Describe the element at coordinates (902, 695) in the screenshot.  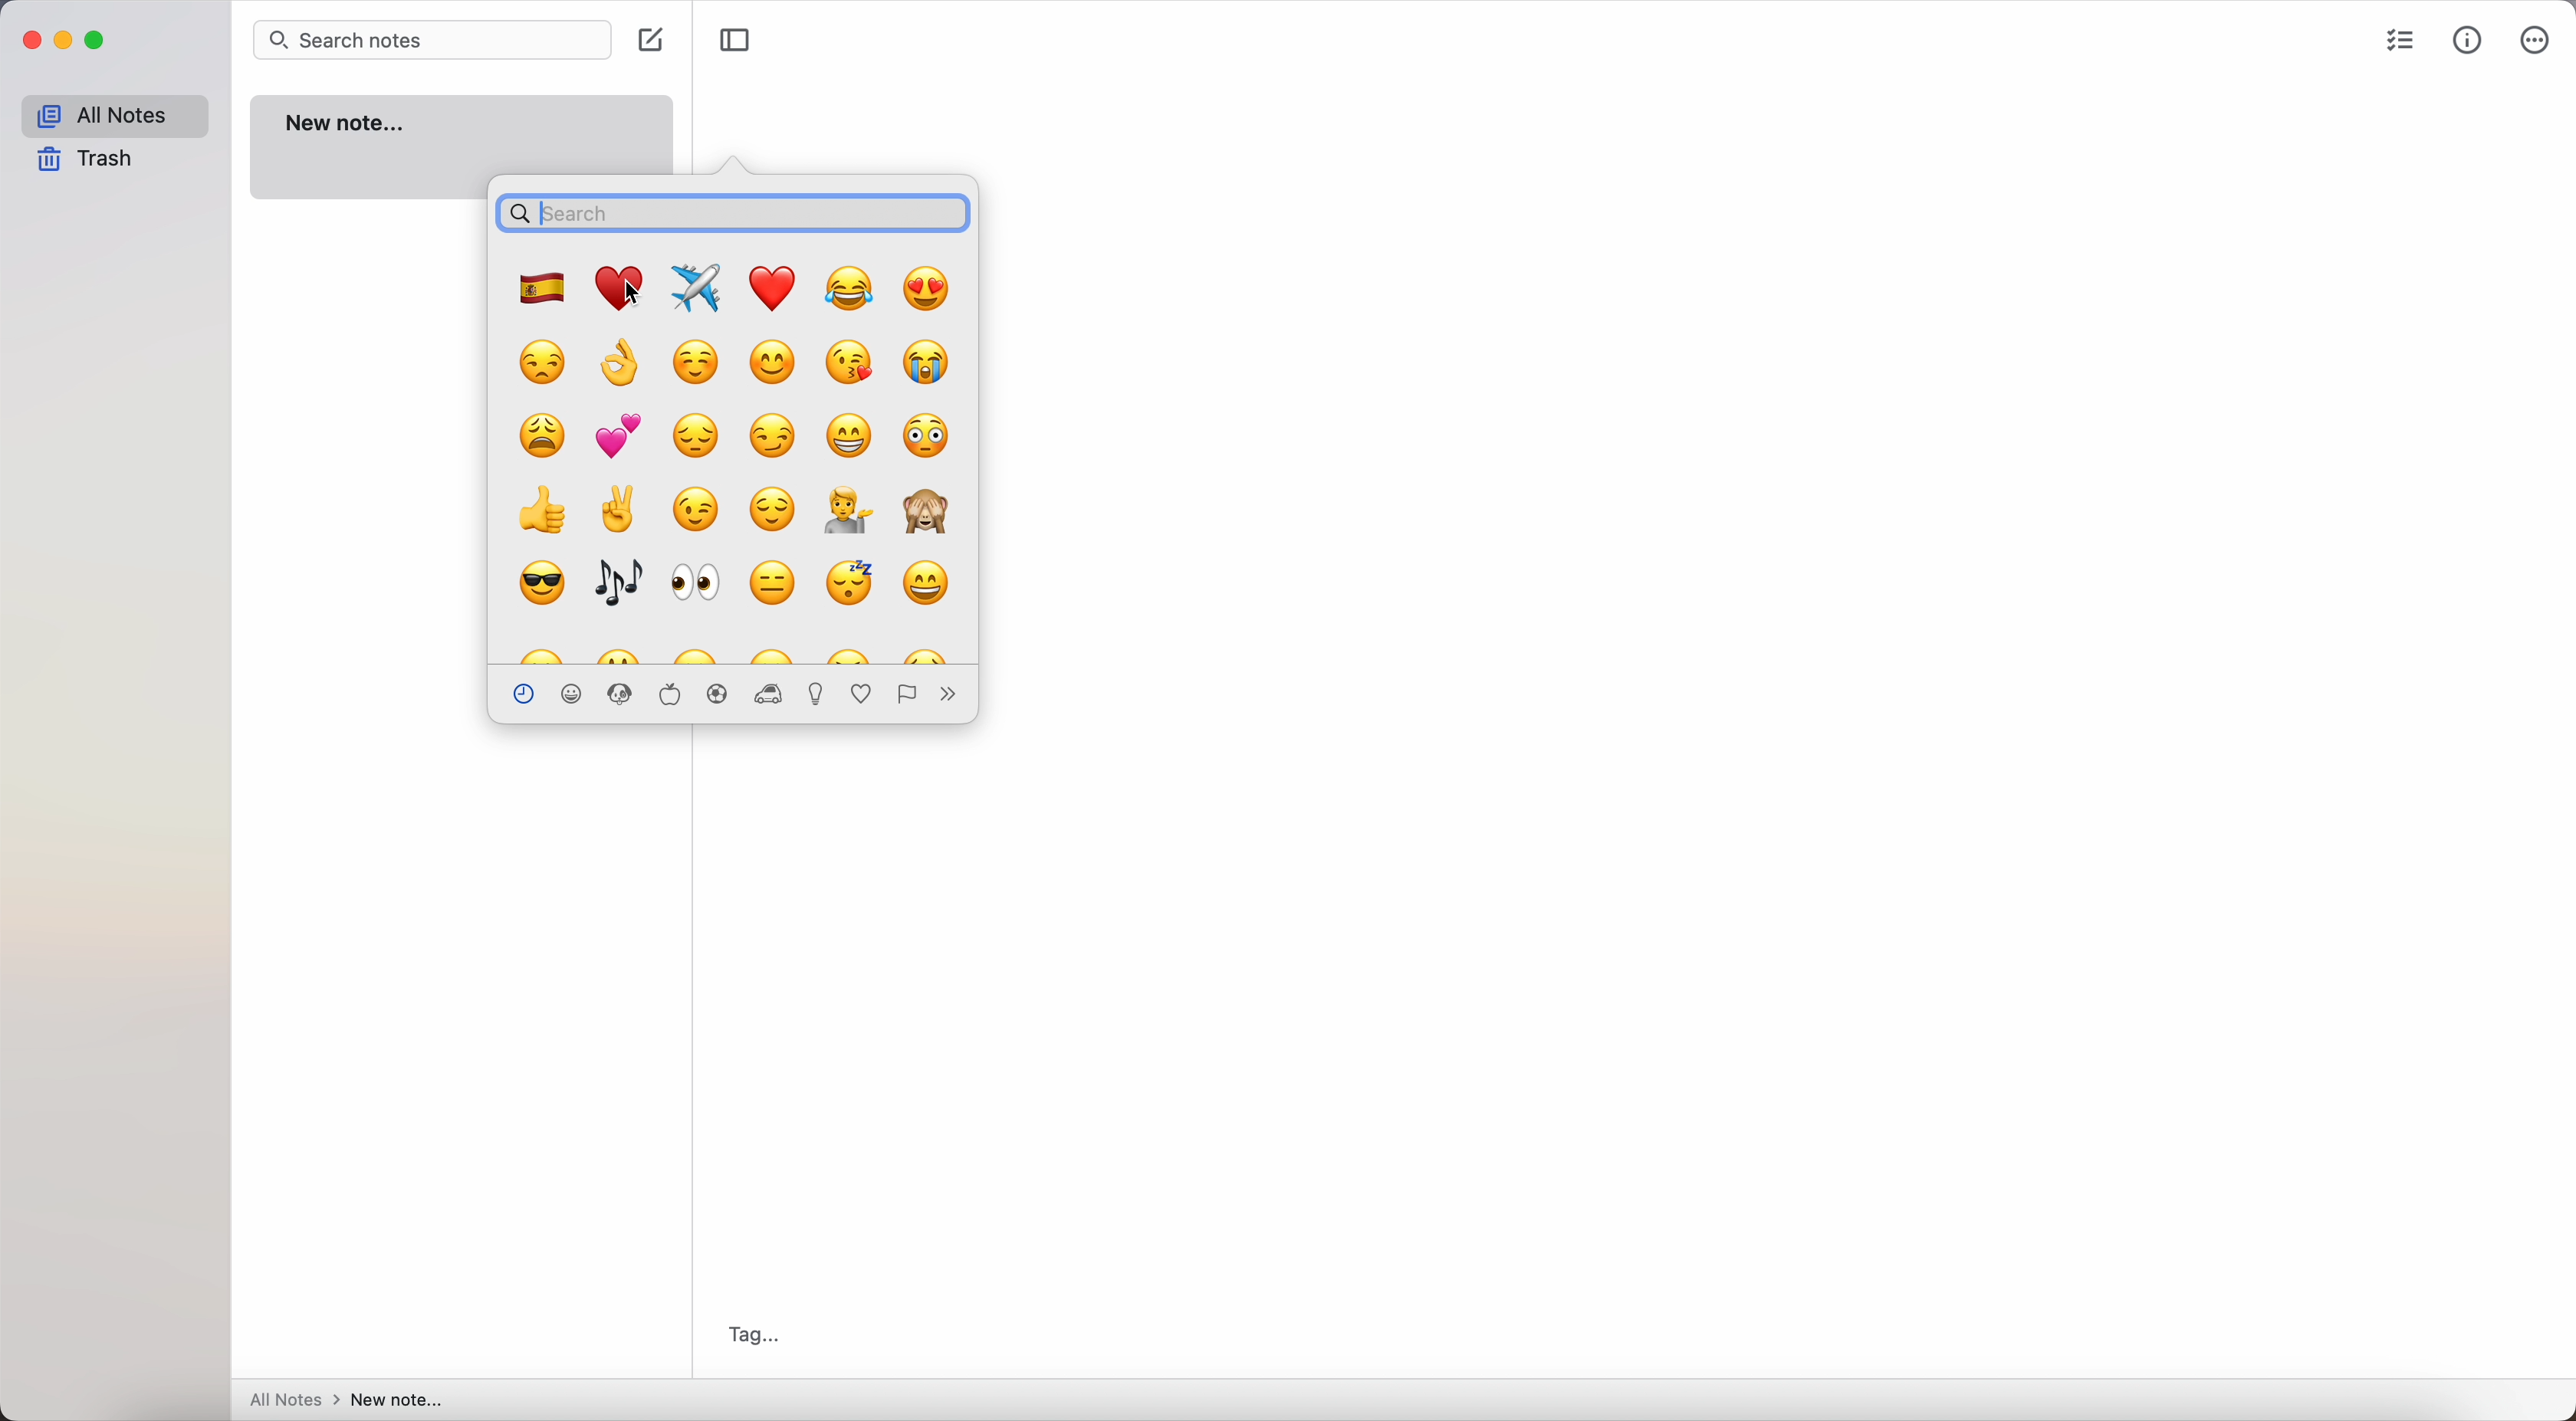
I see `emojis` at that location.